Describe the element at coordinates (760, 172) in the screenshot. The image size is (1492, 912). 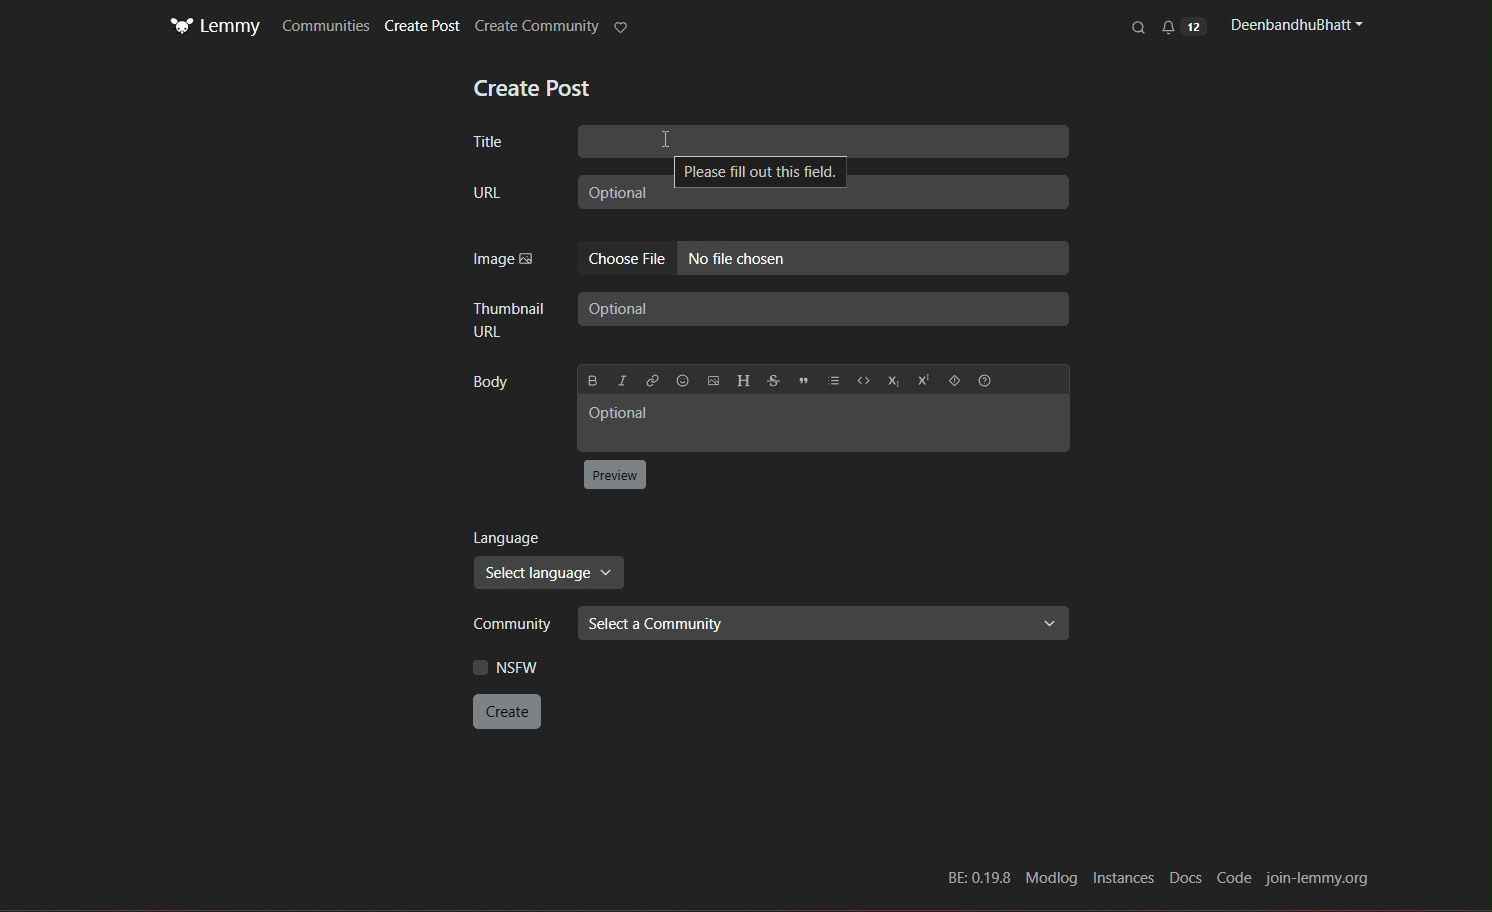
I see `Please fill out this field.` at that location.